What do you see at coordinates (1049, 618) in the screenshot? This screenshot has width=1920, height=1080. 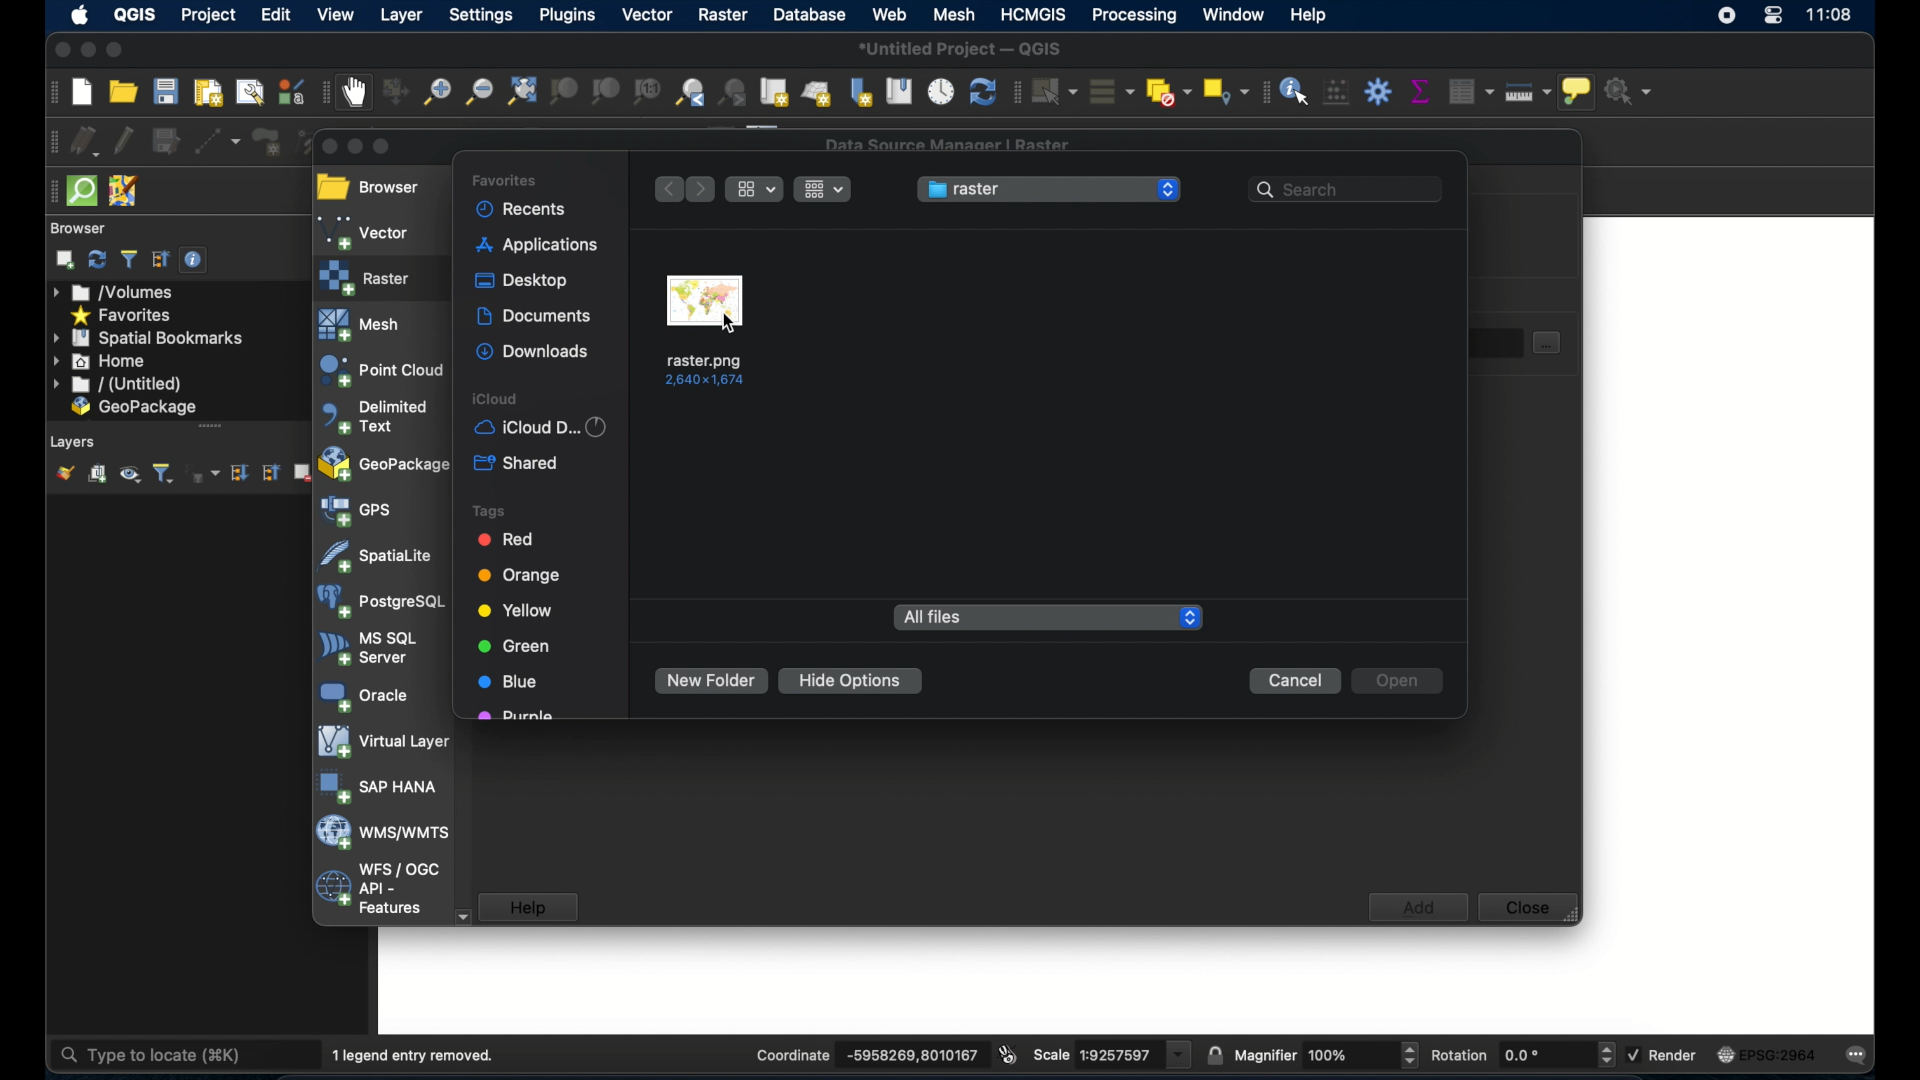 I see `all files dropdown` at bounding box center [1049, 618].